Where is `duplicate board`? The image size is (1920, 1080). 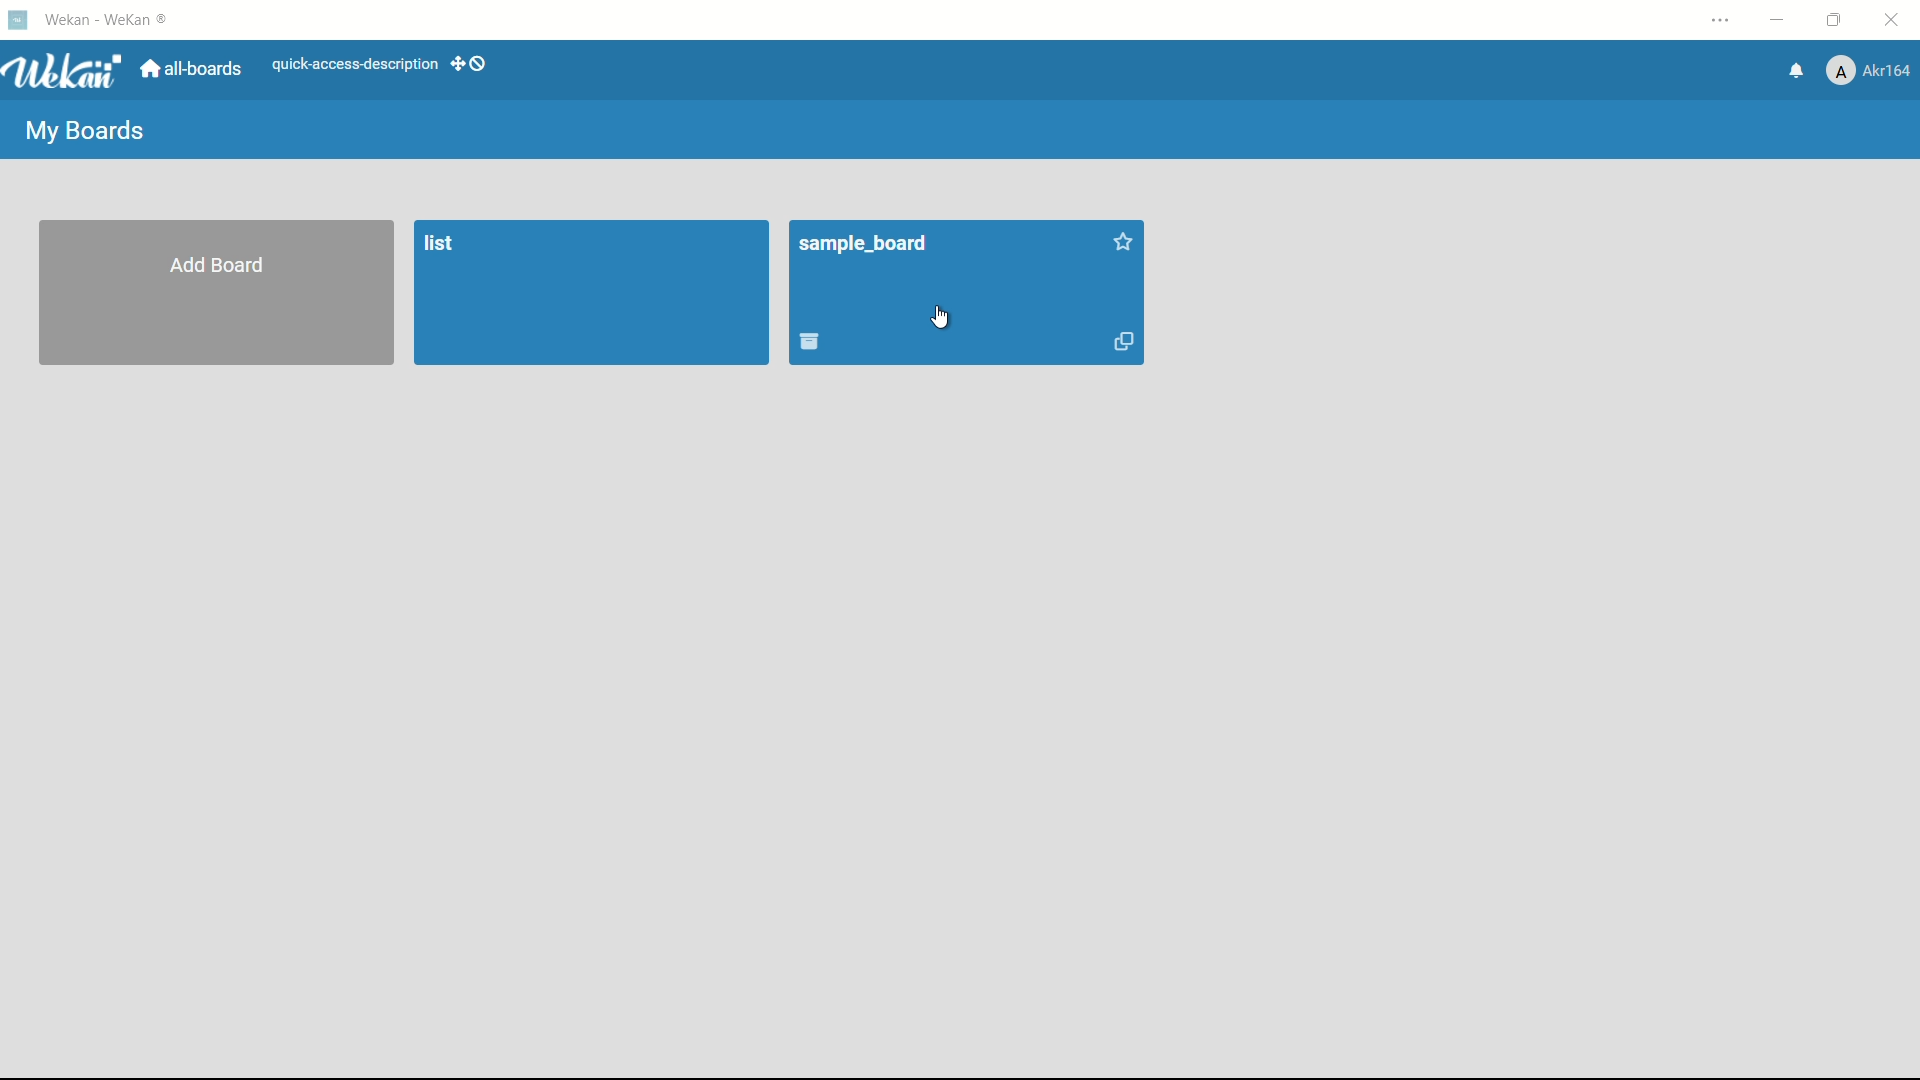
duplicate board is located at coordinates (1120, 344).